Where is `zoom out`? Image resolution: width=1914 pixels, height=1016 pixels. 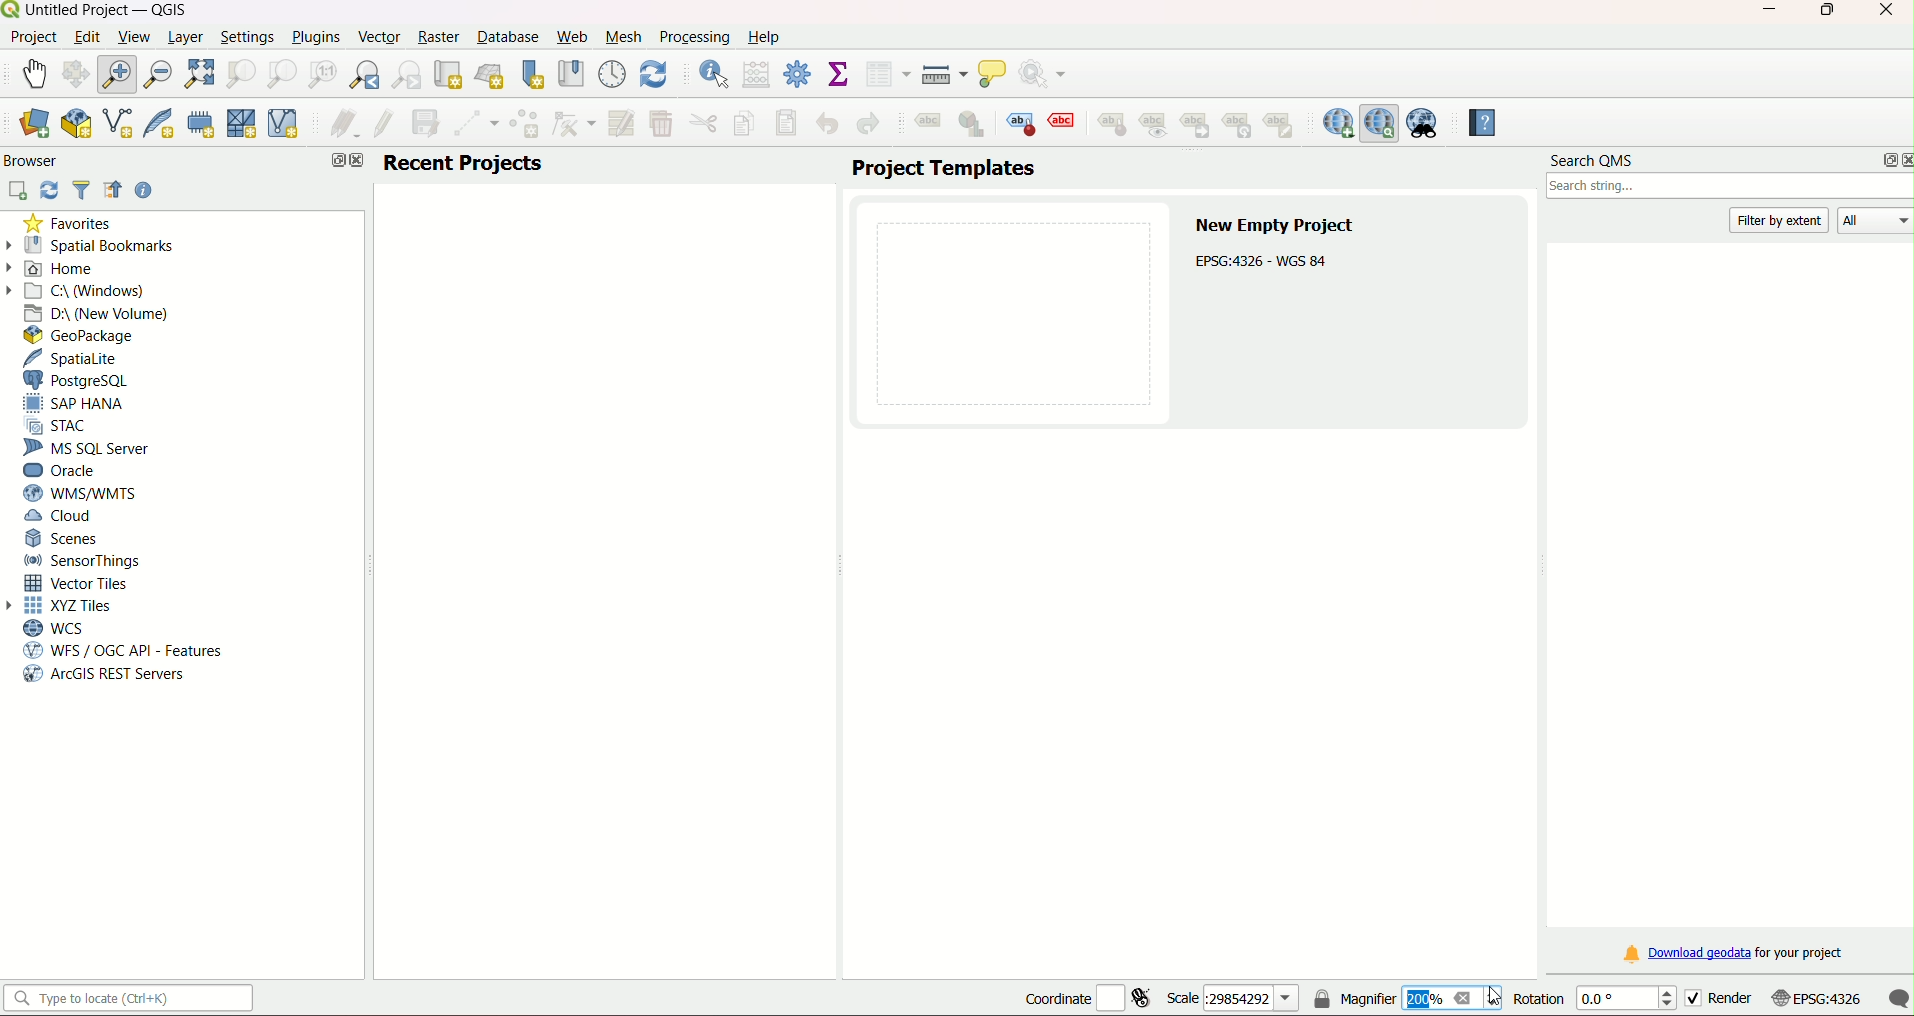
zoom out is located at coordinates (160, 72).